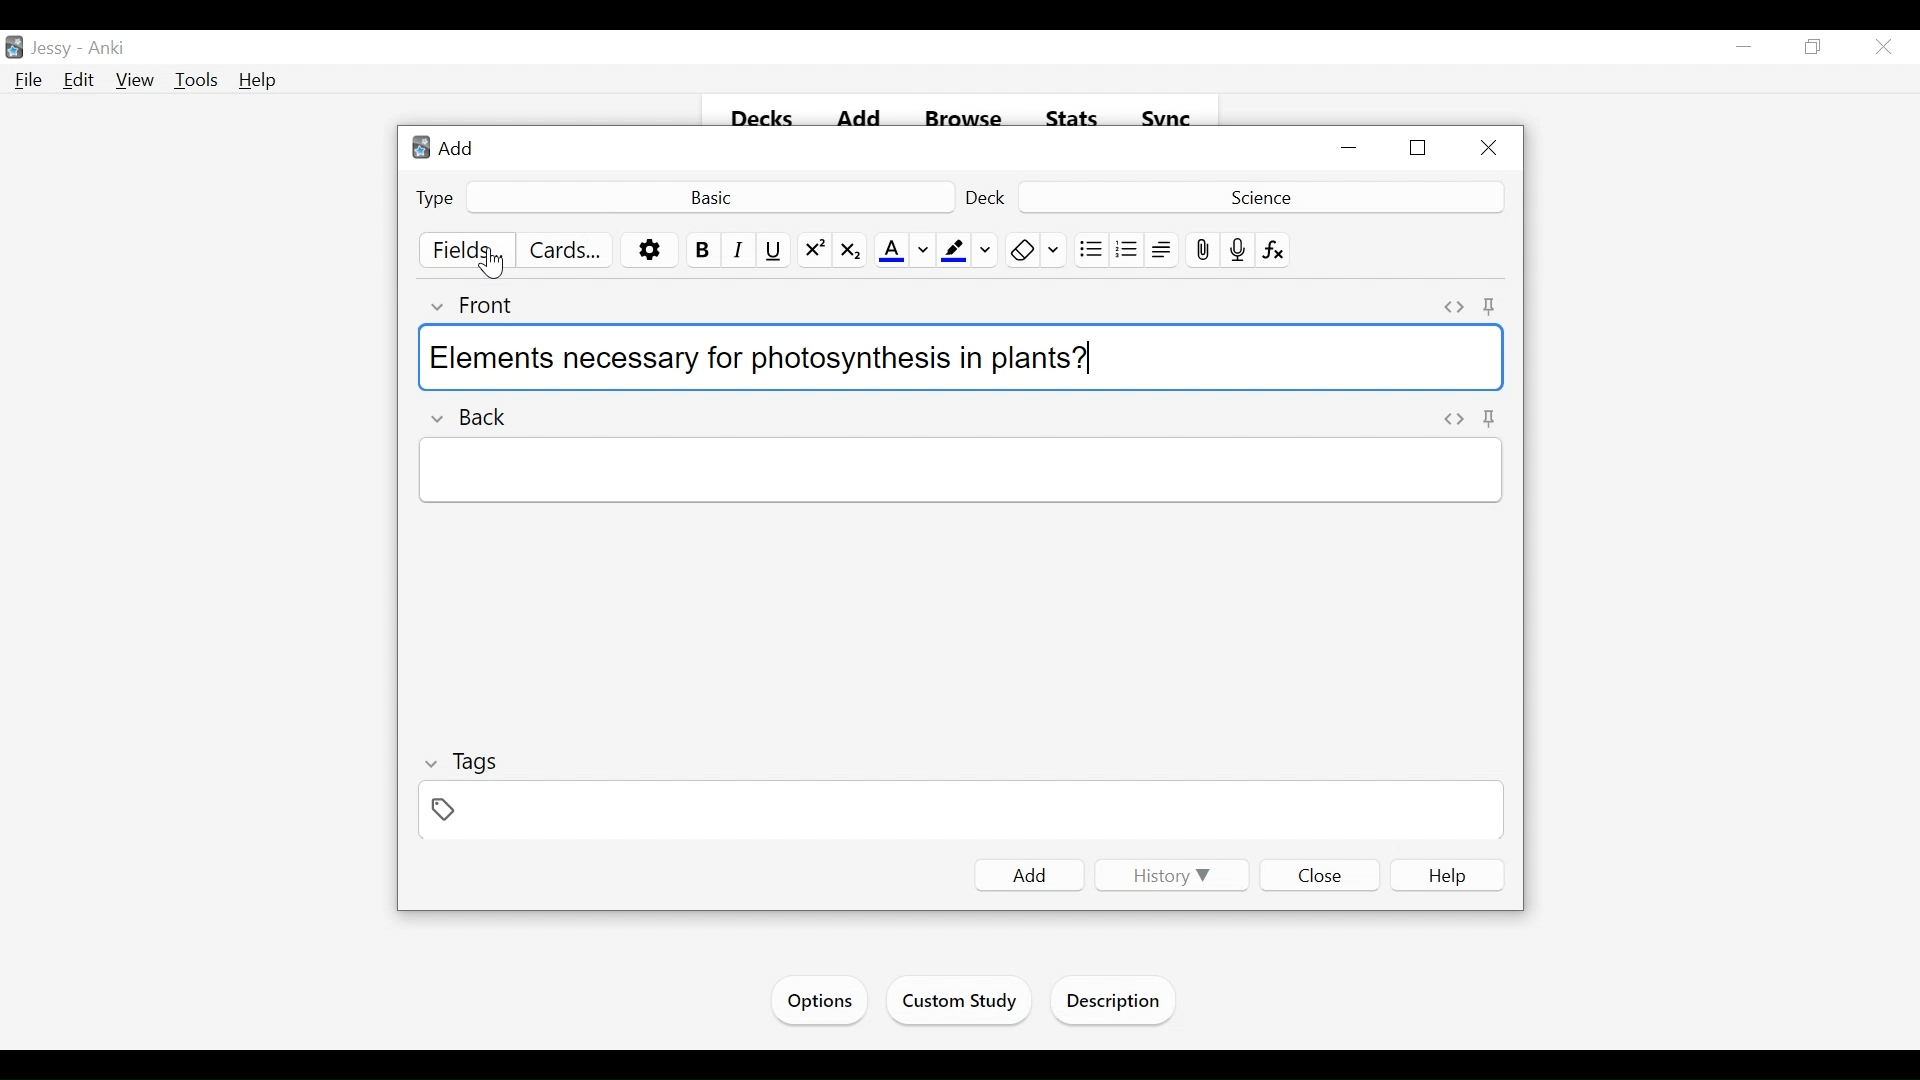  I want to click on Help, so click(1448, 876).